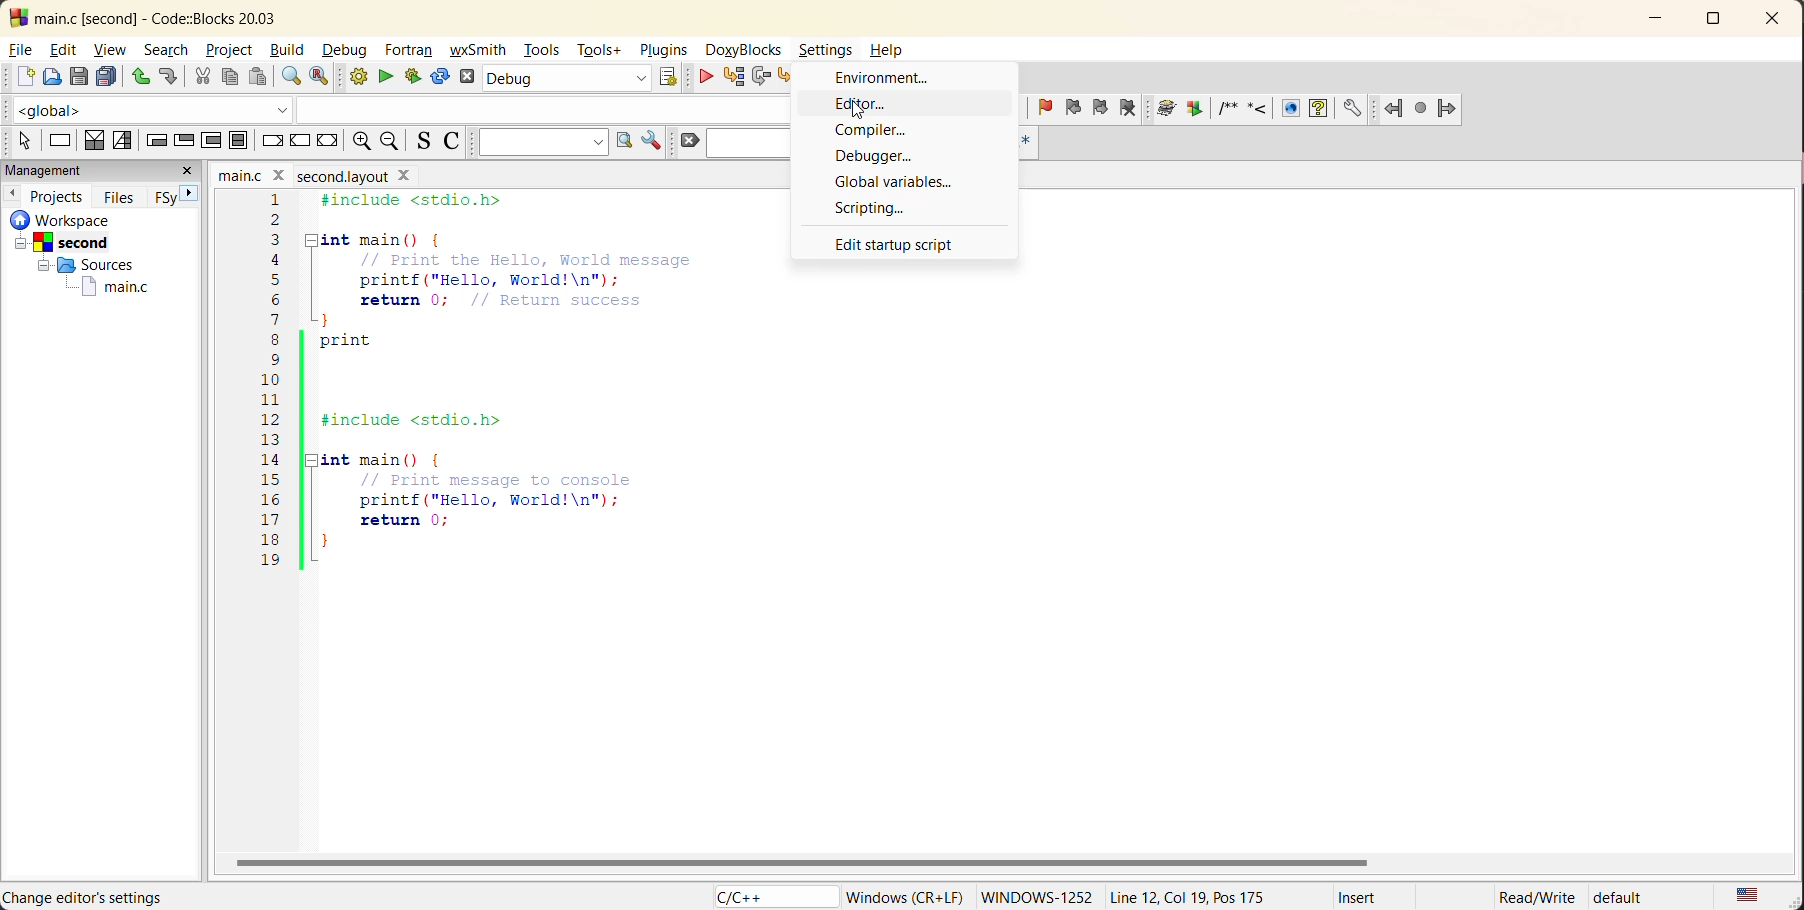 The width and height of the screenshot is (1804, 910). What do you see at coordinates (1714, 25) in the screenshot?
I see `maximize` at bounding box center [1714, 25].